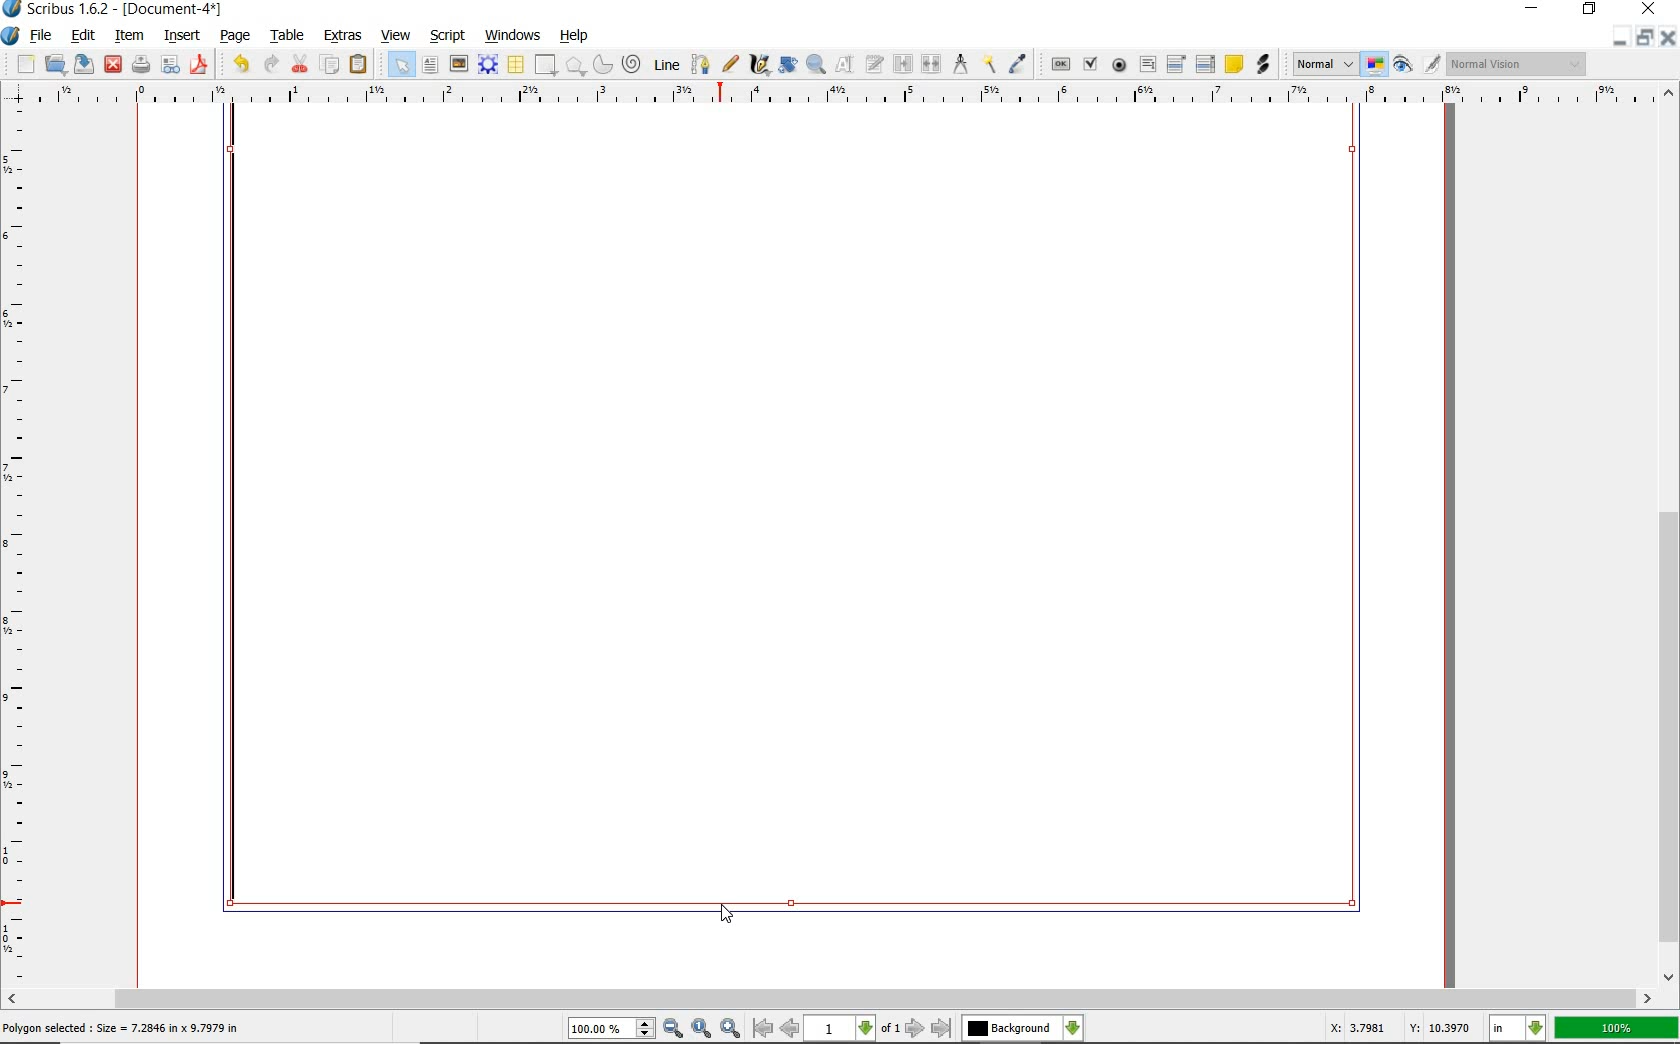 The height and width of the screenshot is (1044, 1680). What do you see at coordinates (19, 64) in the screenshot?
I see `new` at bounding box center [19, 64].